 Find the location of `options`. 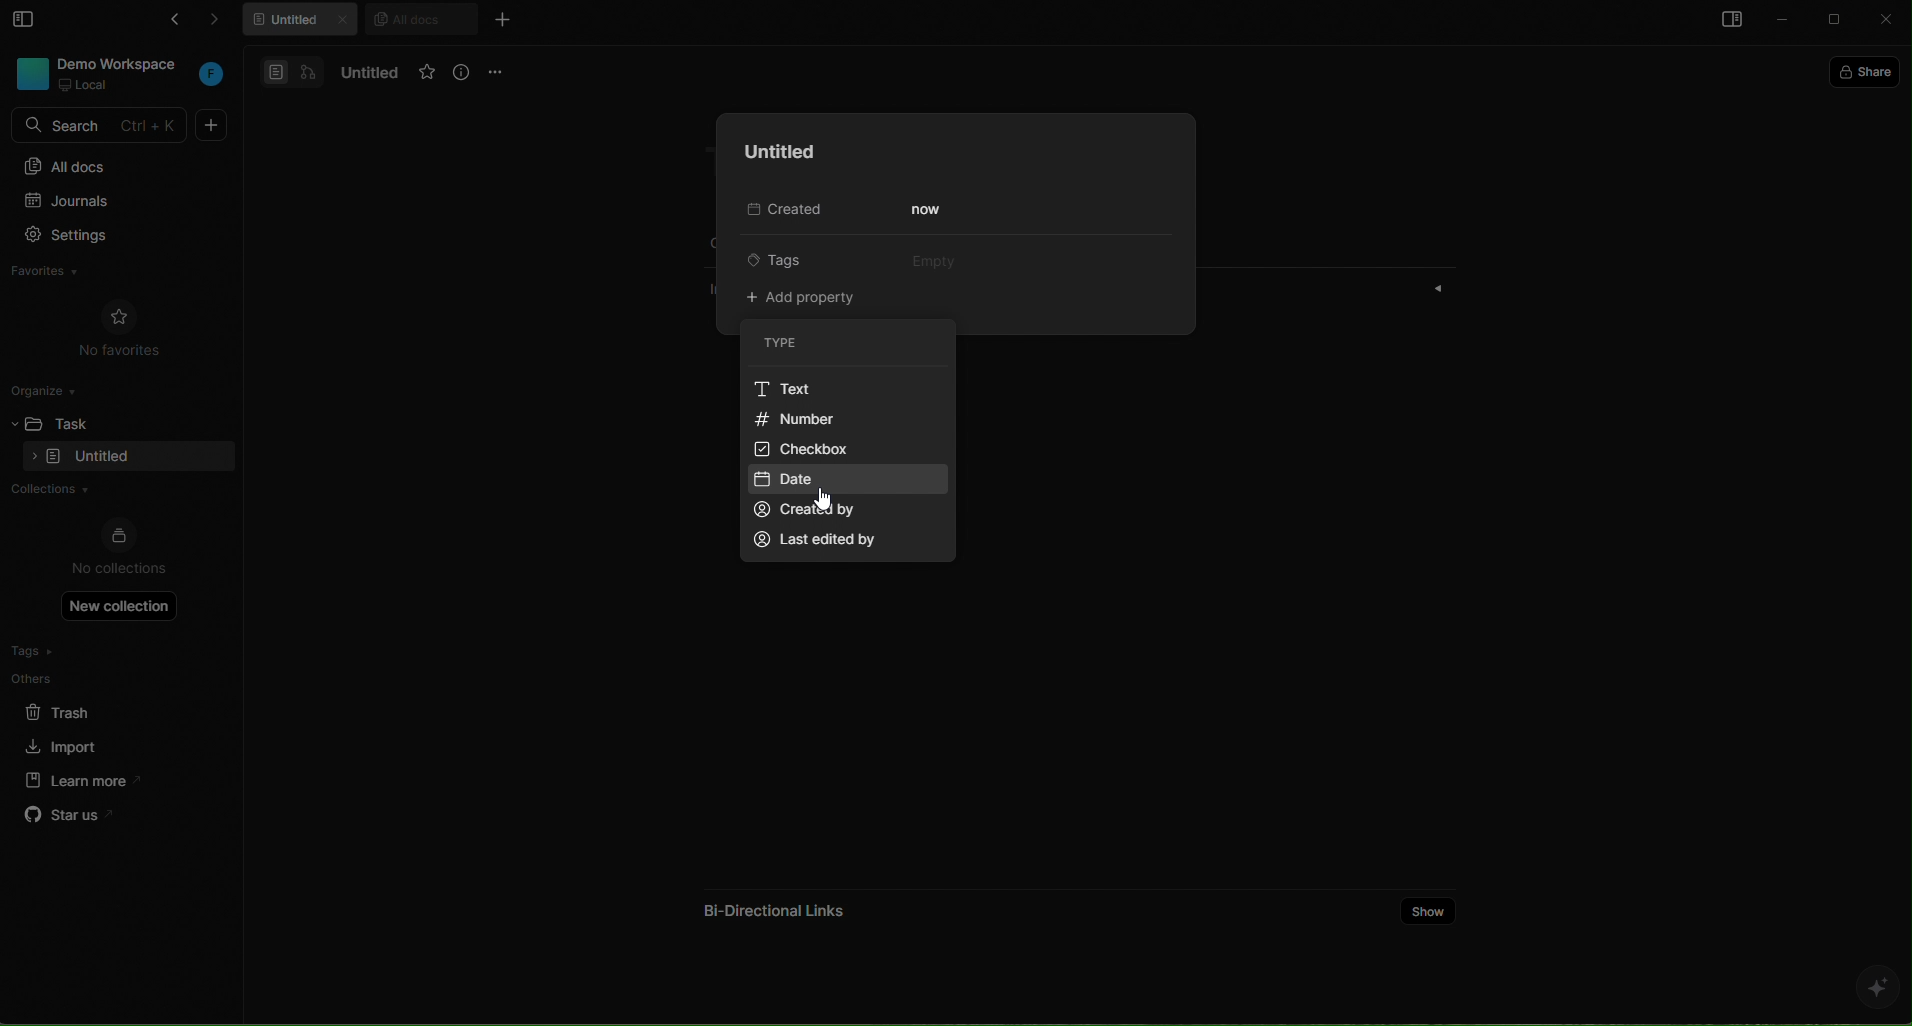

options is located at coordinates (499, 71).